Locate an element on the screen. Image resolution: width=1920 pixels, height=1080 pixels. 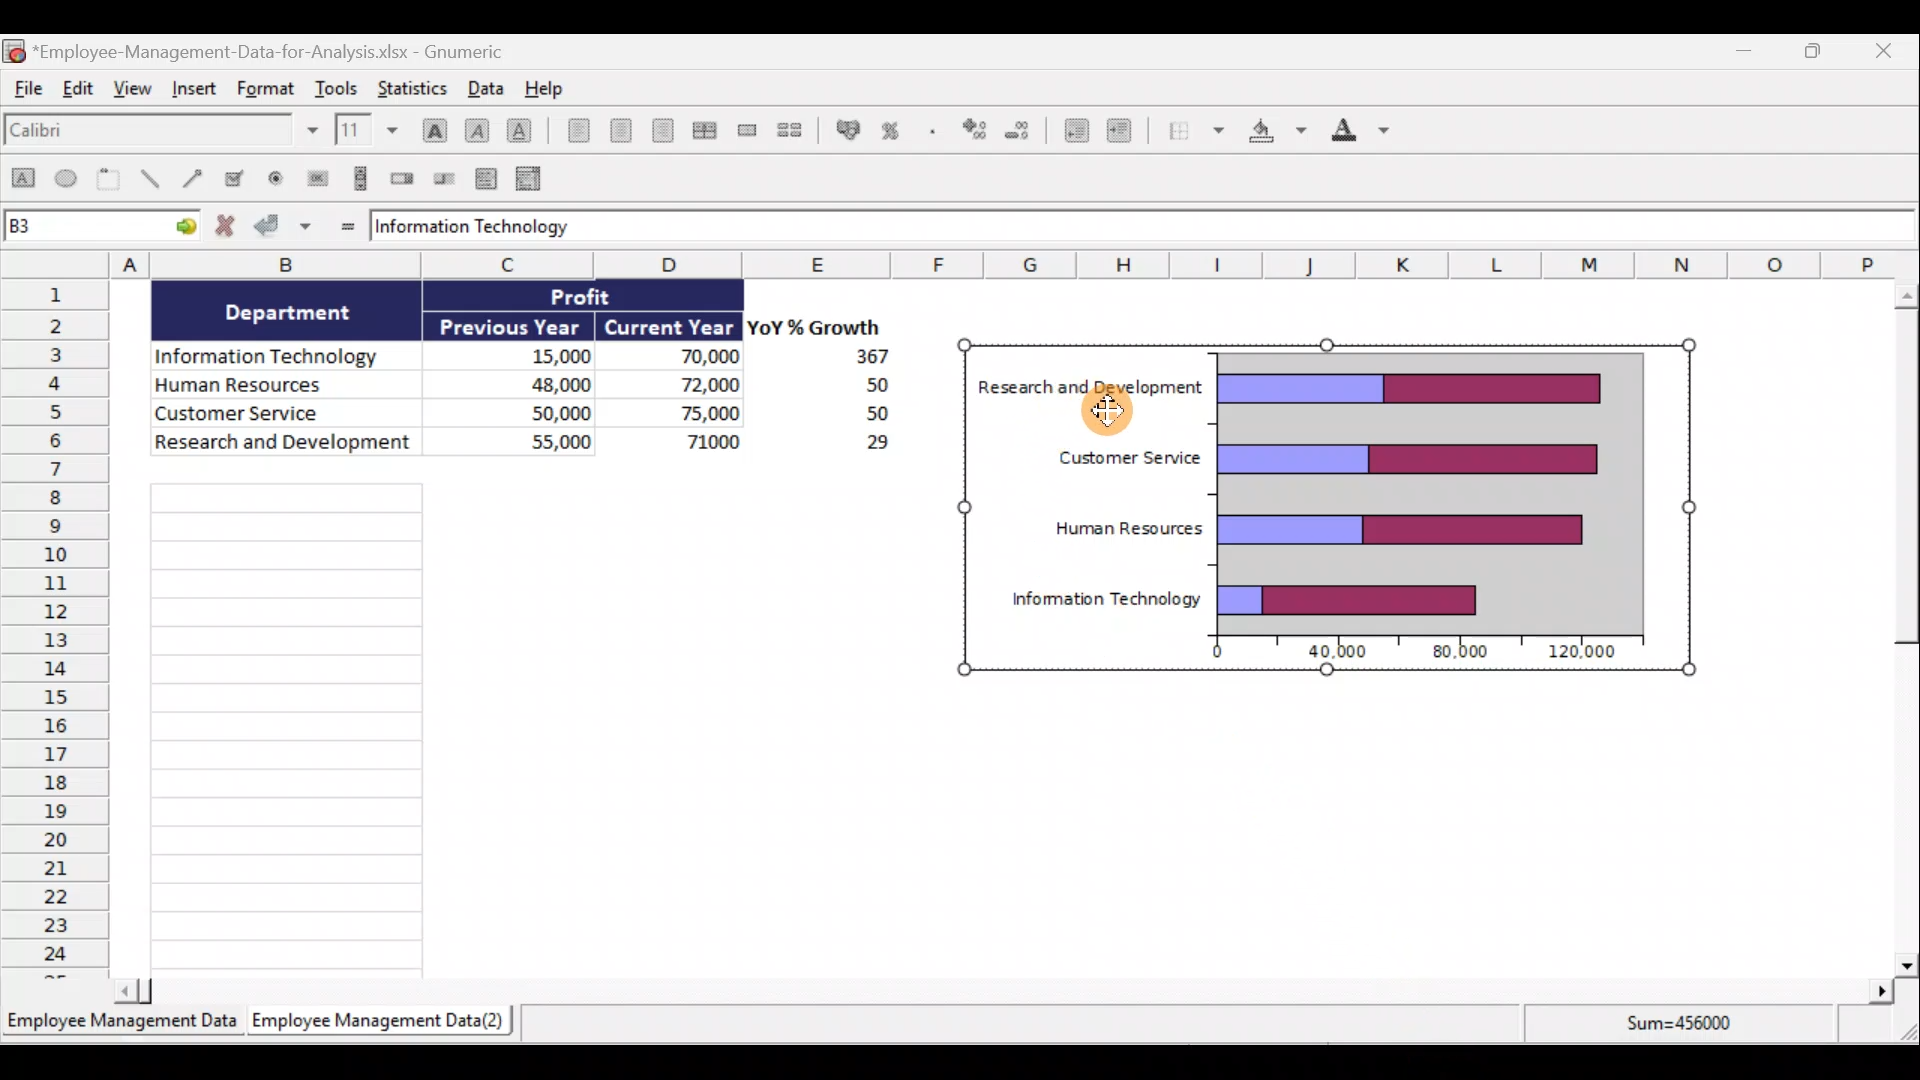
Merge a range of cells is located at coordinates (751, 130).